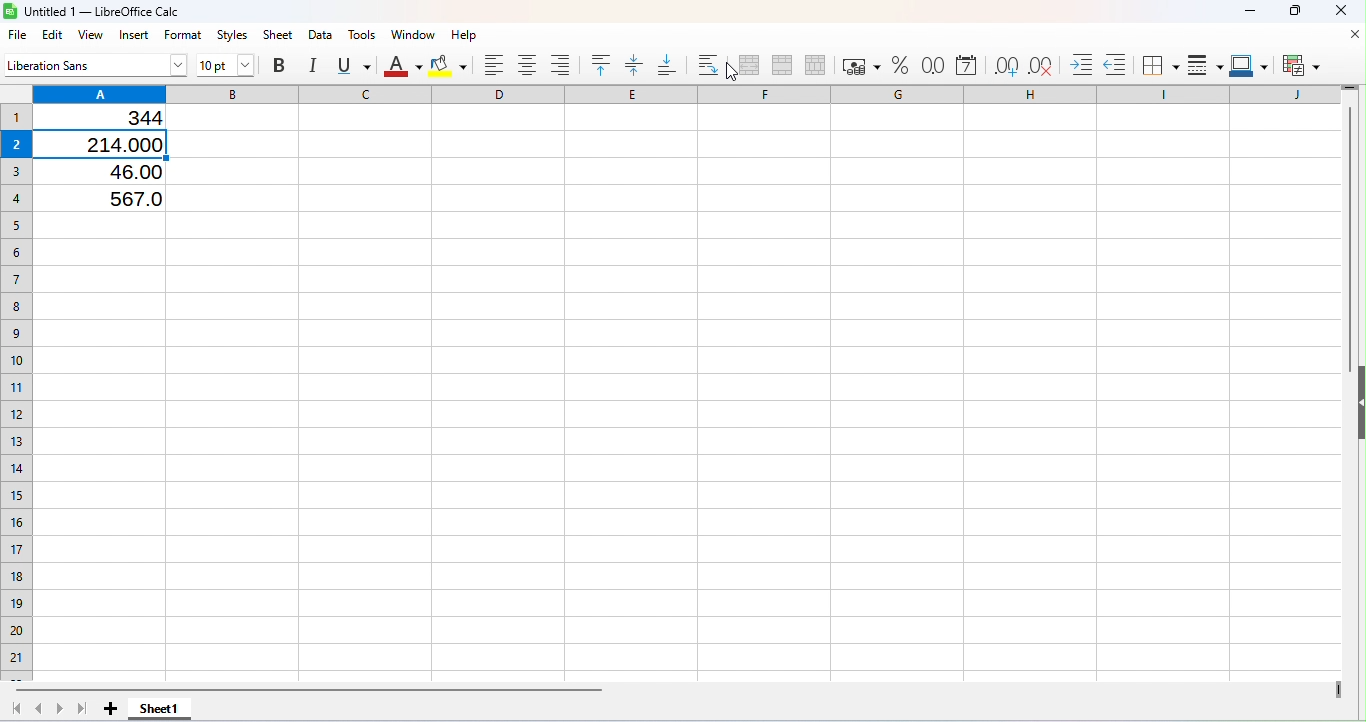 Image resolution: width=1366 pixels, height=722 pixels. Describe the element at coordinates (234, 35) in the screenshot. I see `Styles` at that location.